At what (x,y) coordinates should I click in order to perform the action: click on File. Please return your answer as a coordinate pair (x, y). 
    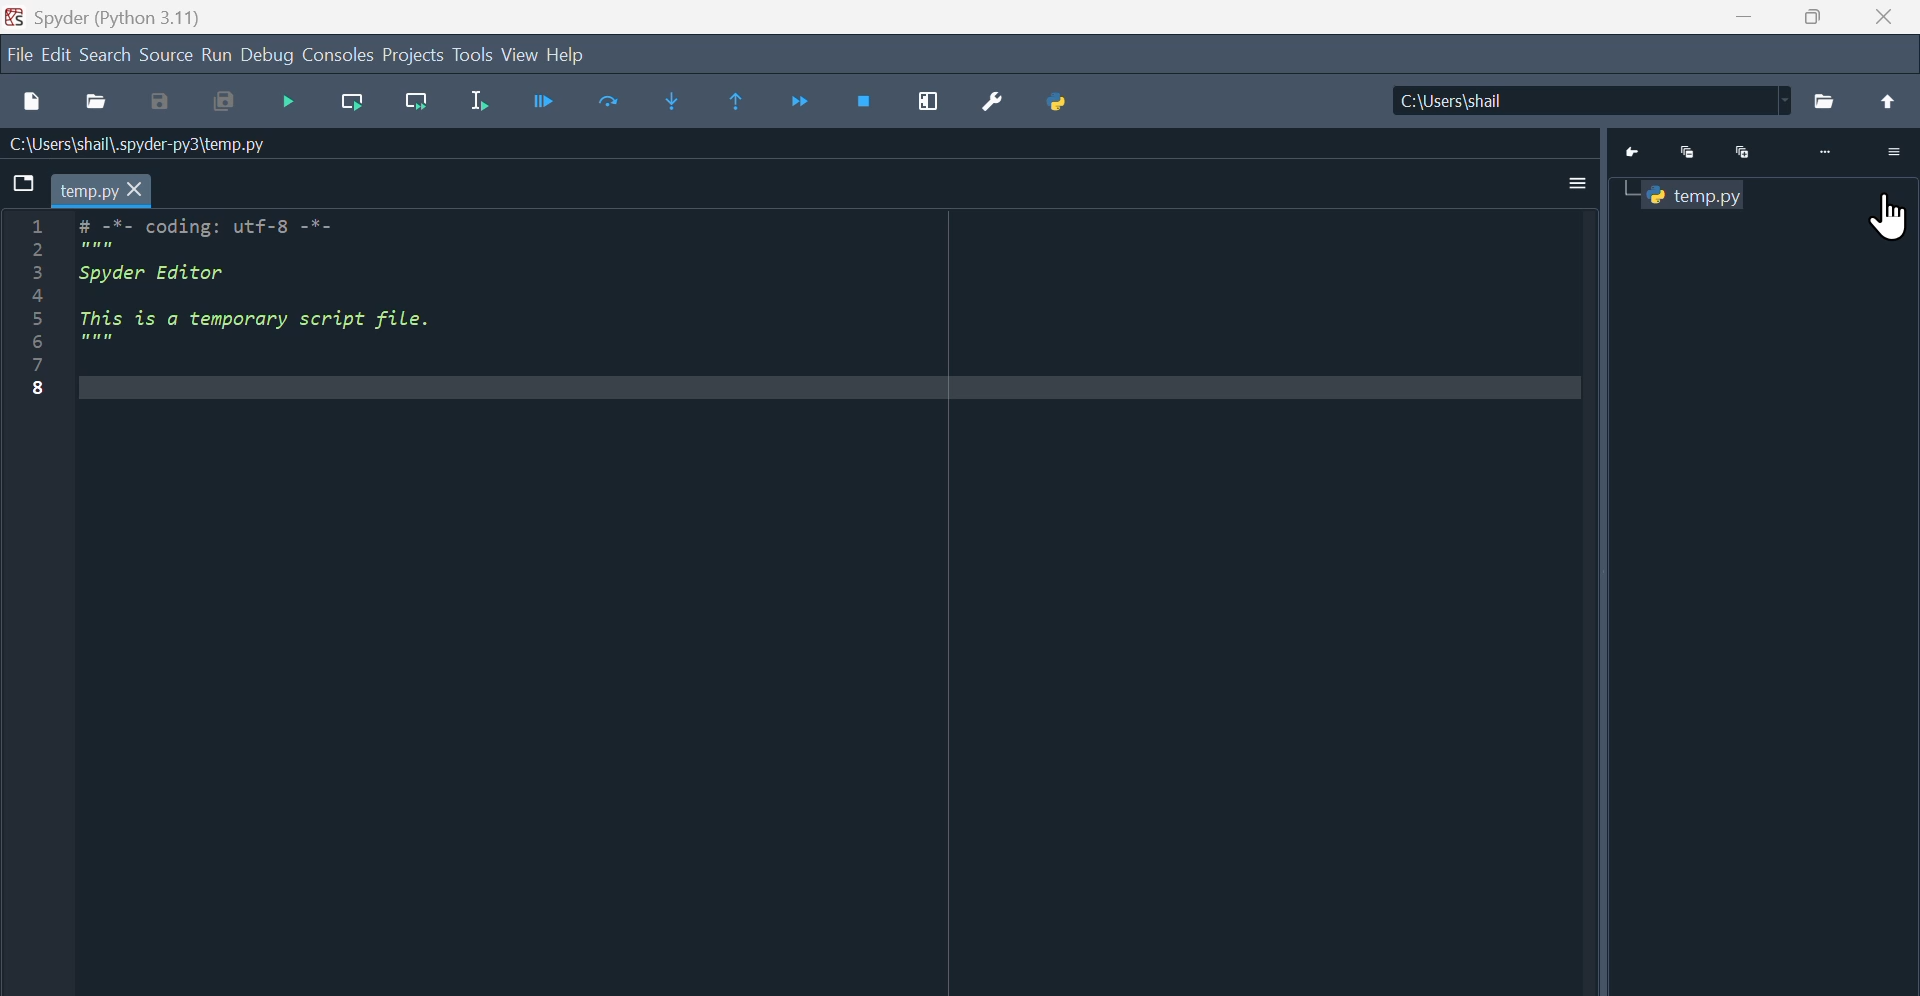
    Looking at the image, I should click on (19, 55).